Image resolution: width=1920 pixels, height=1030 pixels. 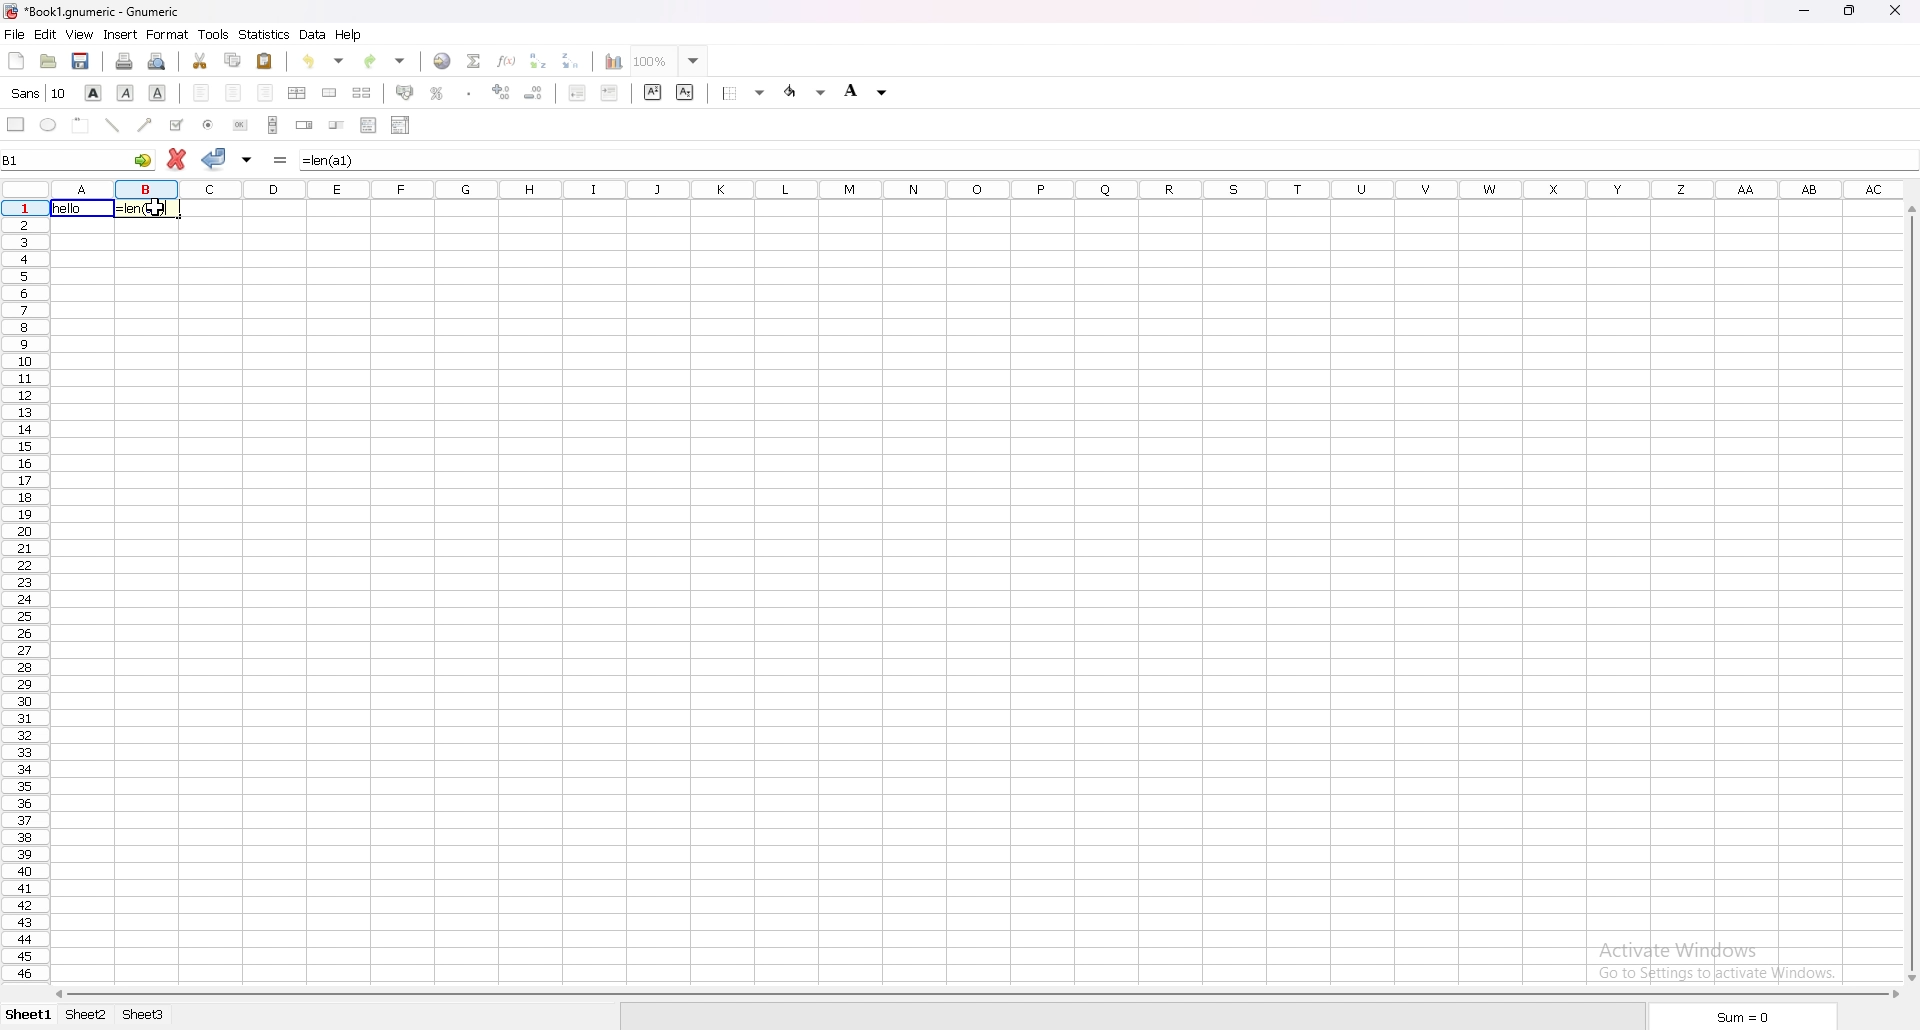 I want to click on enter formula, so click(x=281, y=160).